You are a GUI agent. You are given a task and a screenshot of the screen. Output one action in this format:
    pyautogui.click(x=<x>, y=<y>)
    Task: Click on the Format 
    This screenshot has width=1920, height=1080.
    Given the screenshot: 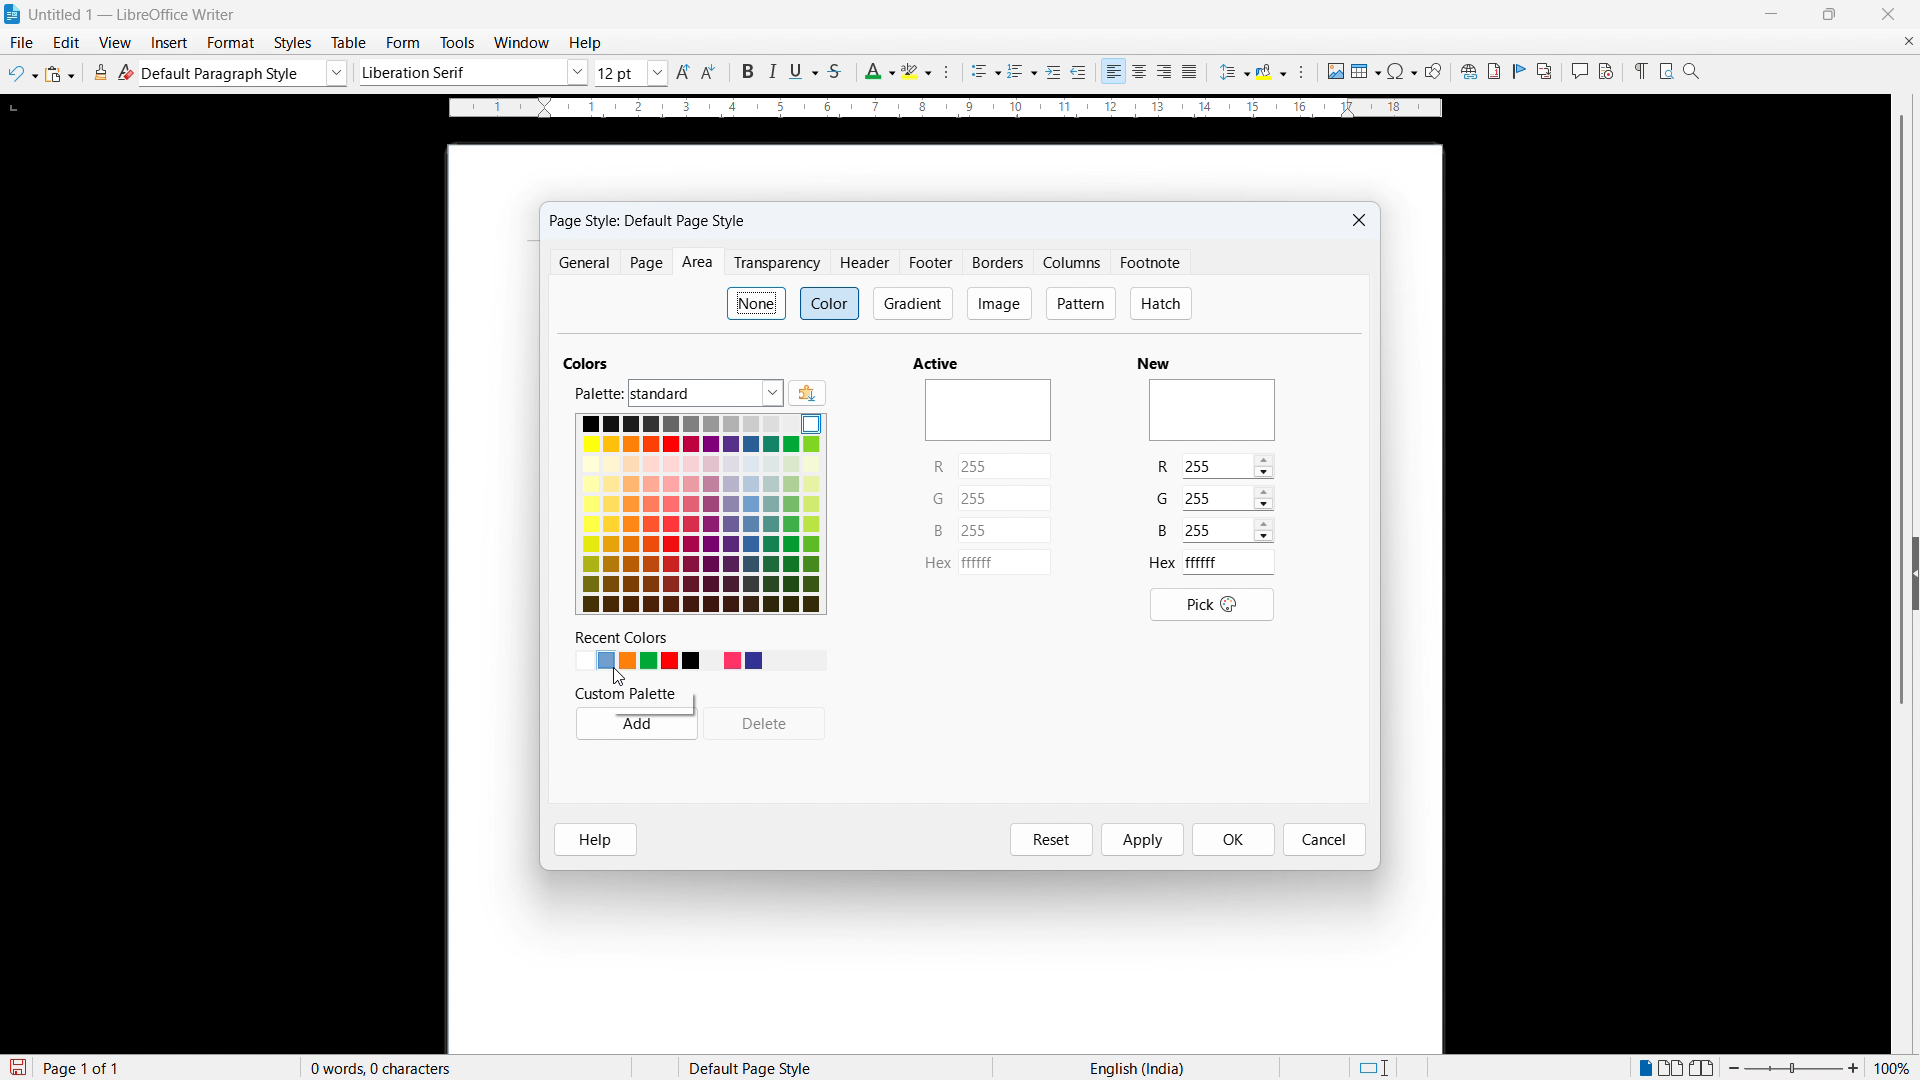 What is the action you would take?
    pyautogui.click(x=231, y=42)
    